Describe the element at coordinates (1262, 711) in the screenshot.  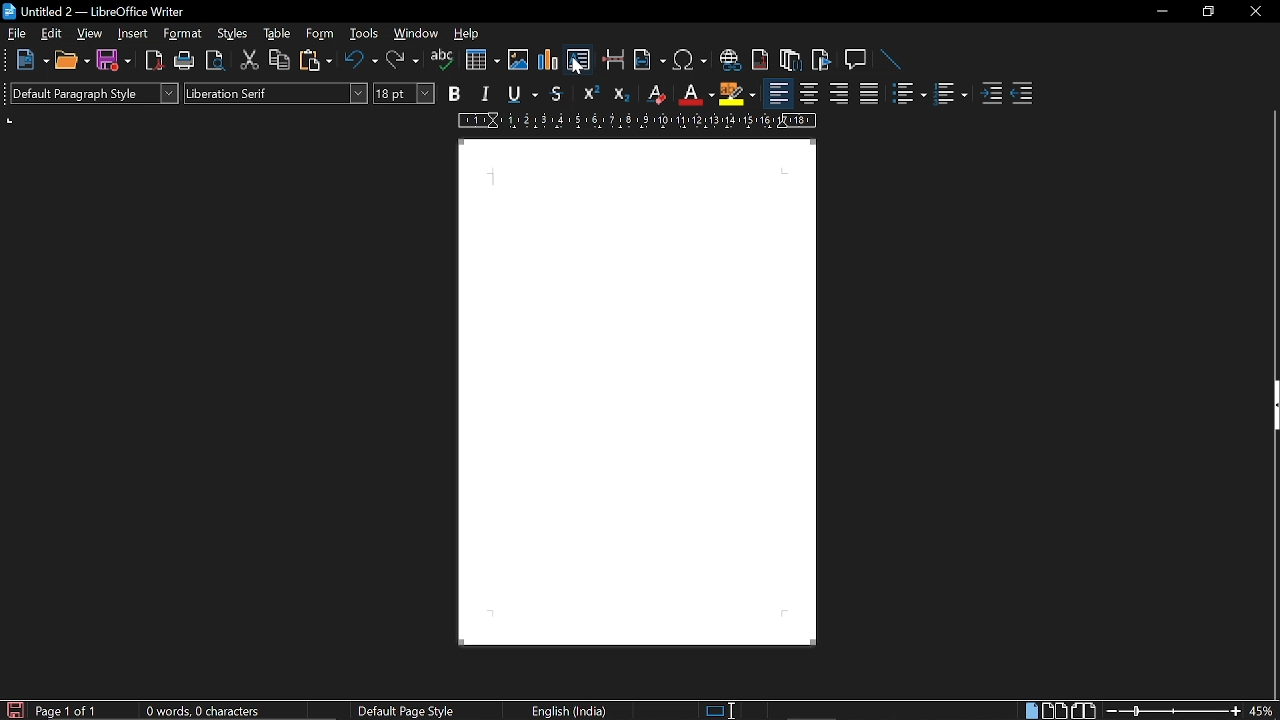
I see `current zoom` at that location.